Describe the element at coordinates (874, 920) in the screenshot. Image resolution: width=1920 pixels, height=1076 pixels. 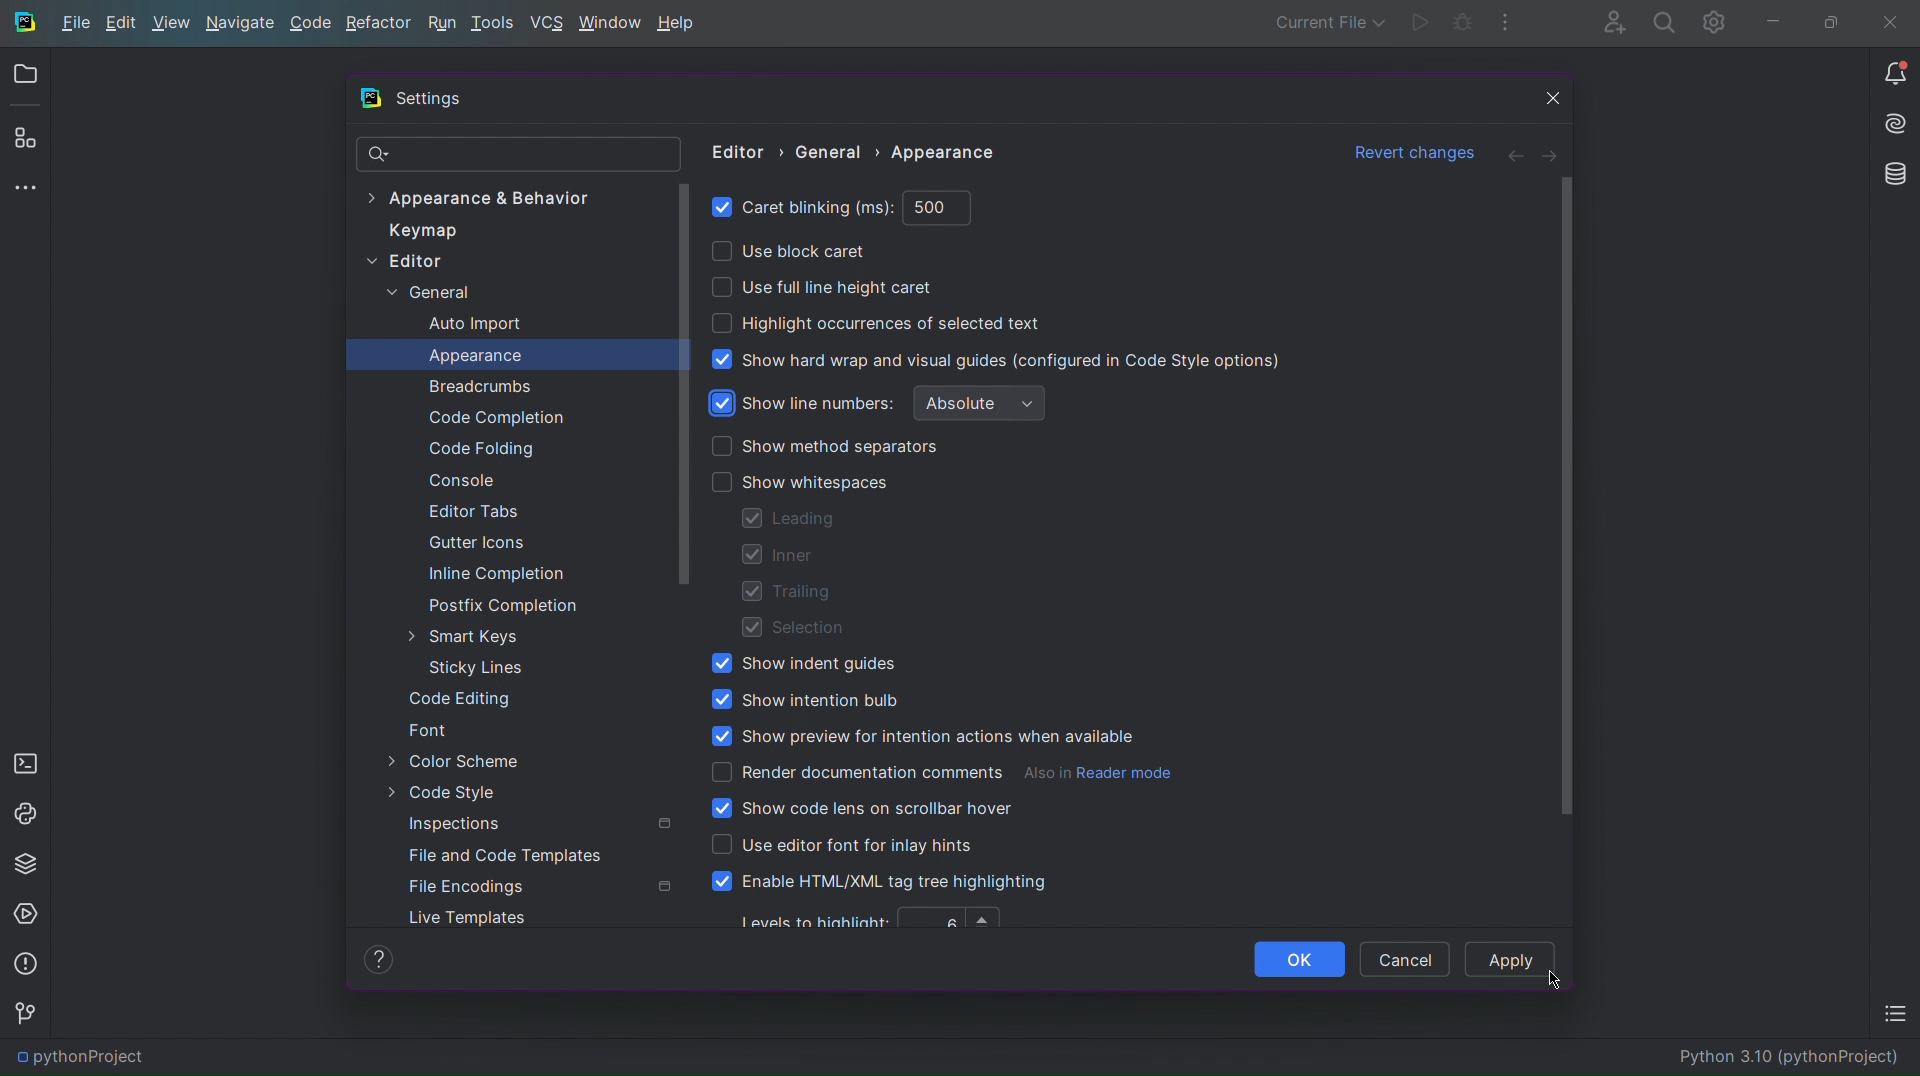
I see `Levels to highlight` at that location.